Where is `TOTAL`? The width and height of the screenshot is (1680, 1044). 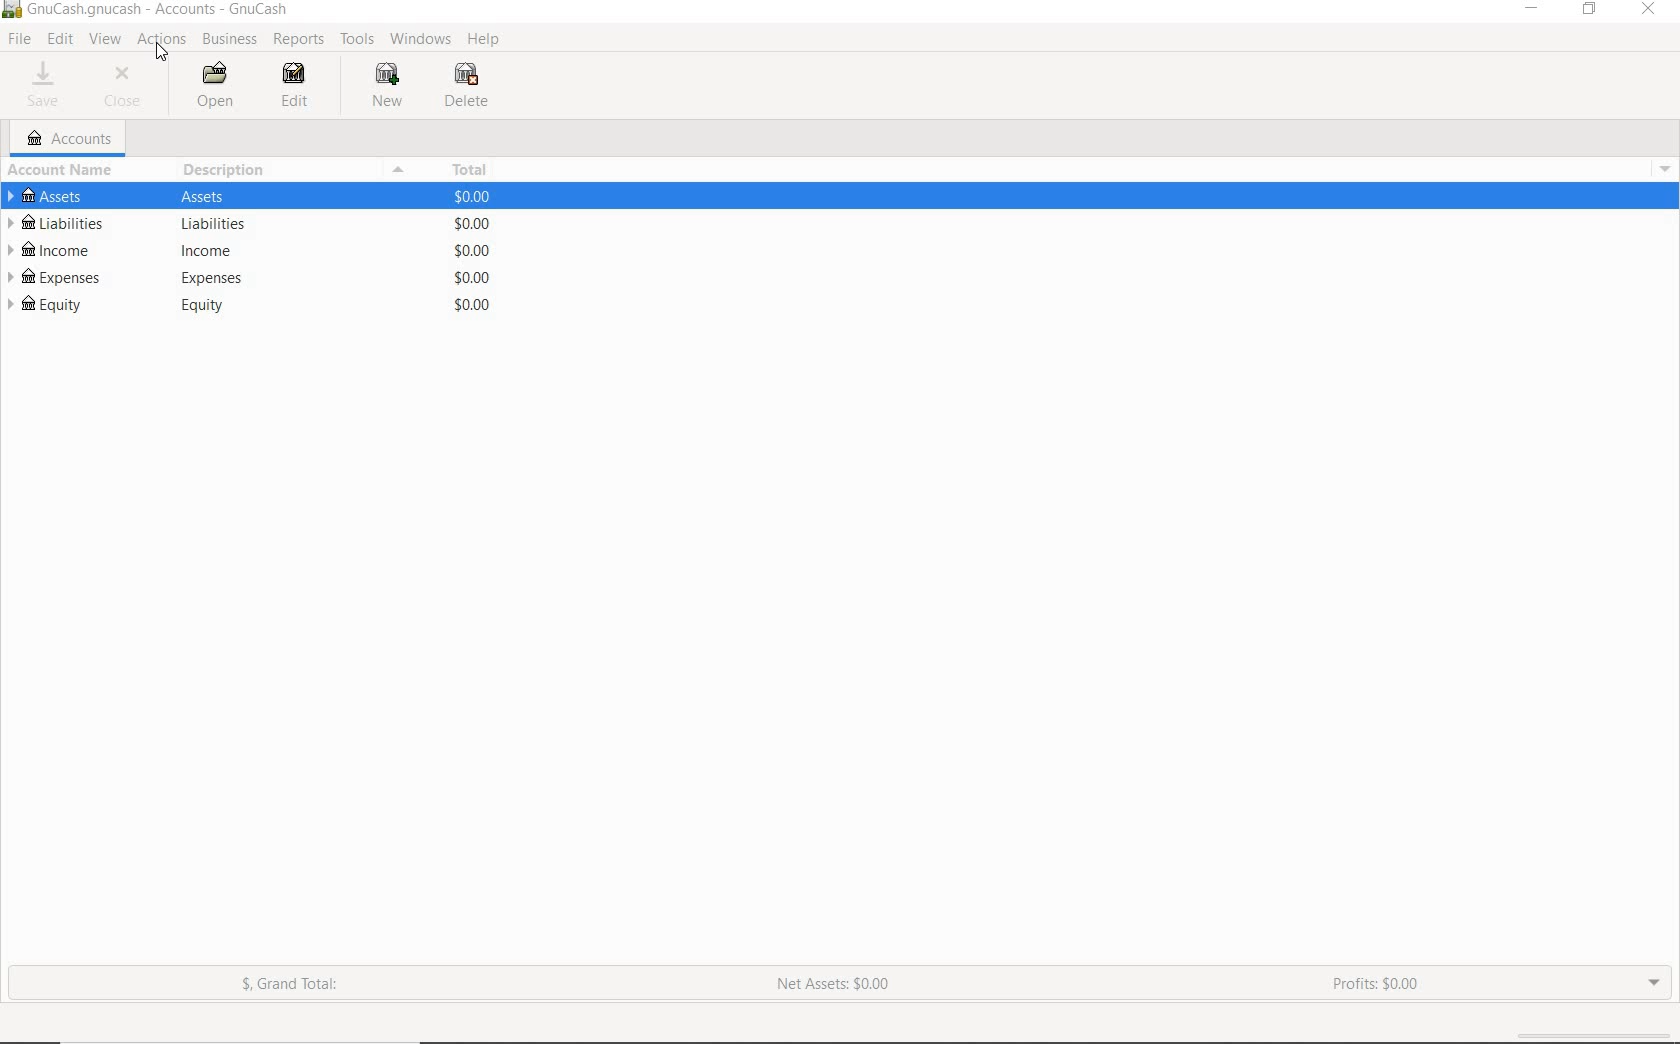 TOTAL is located at coordinates (468, 170).